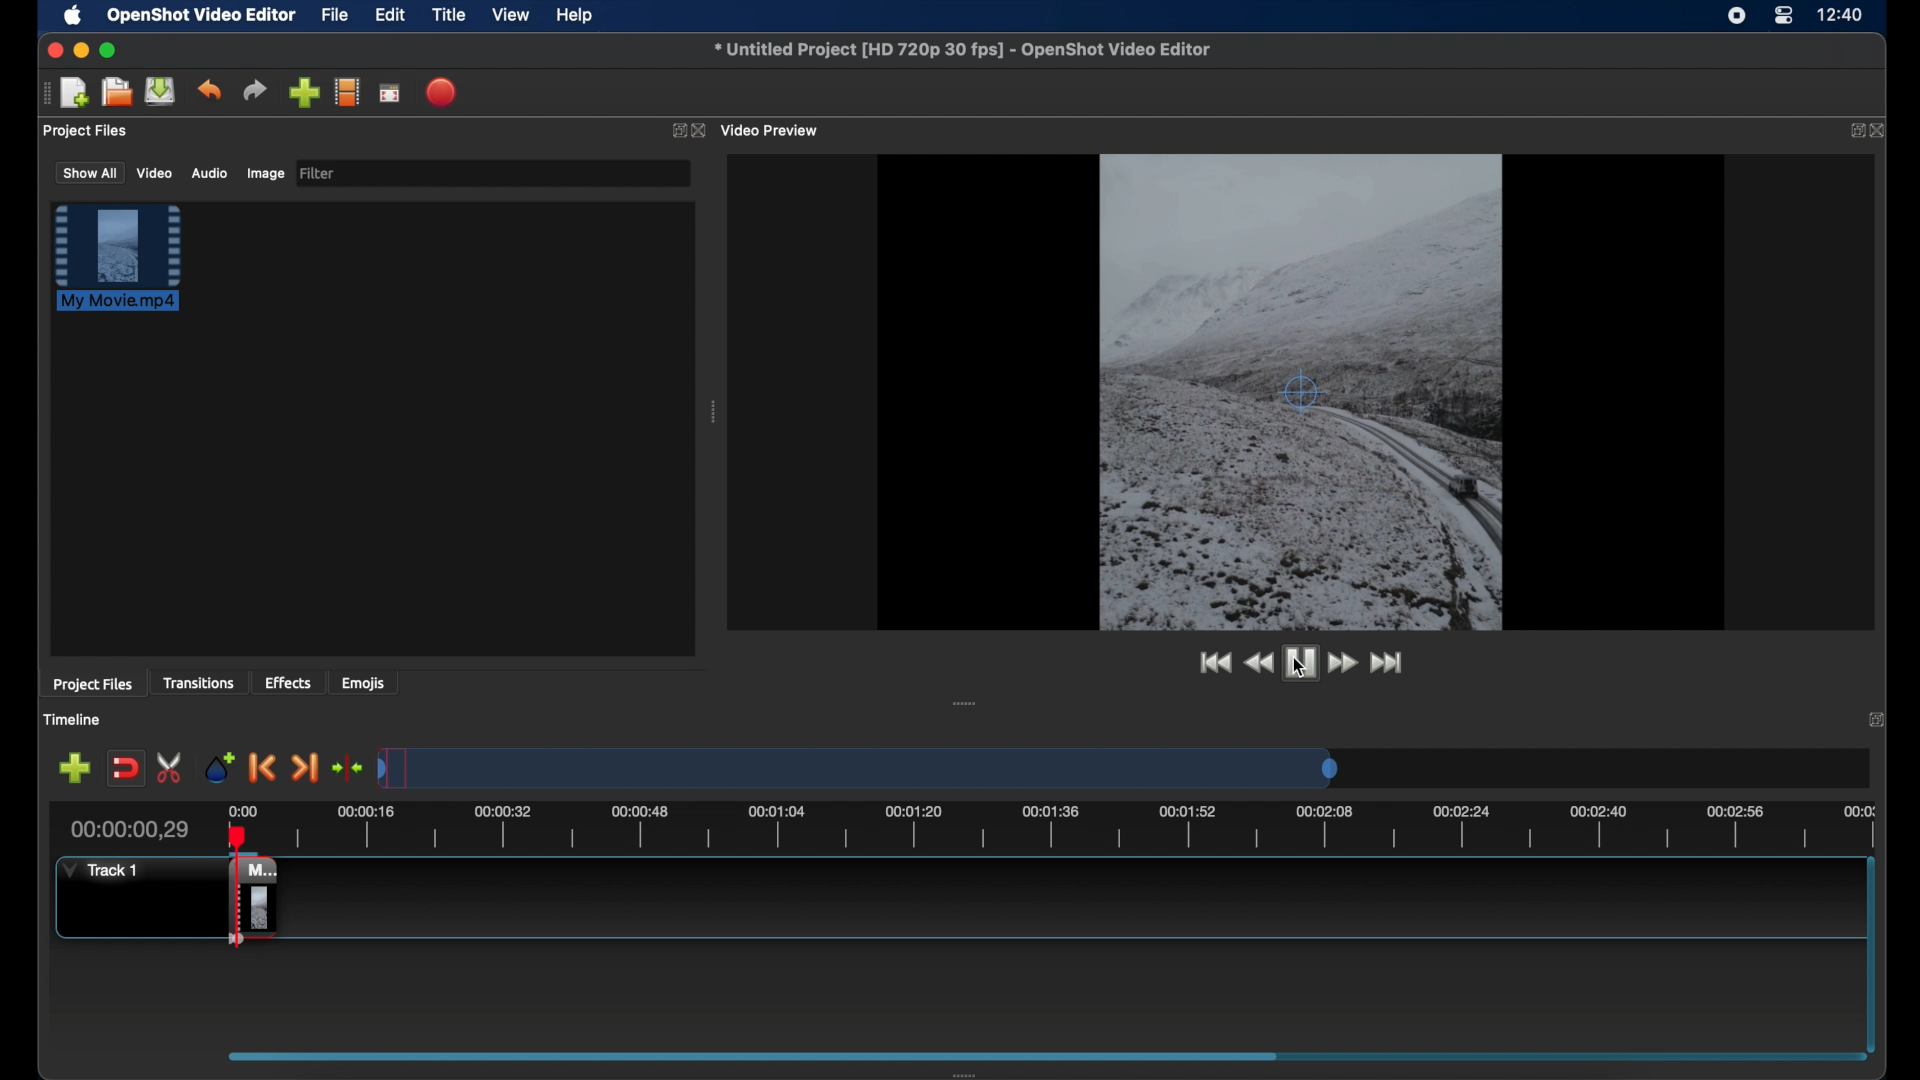 The width and height of the screenshot is (1920, 1080). I want to click on explore profiles, so click(346, 91).